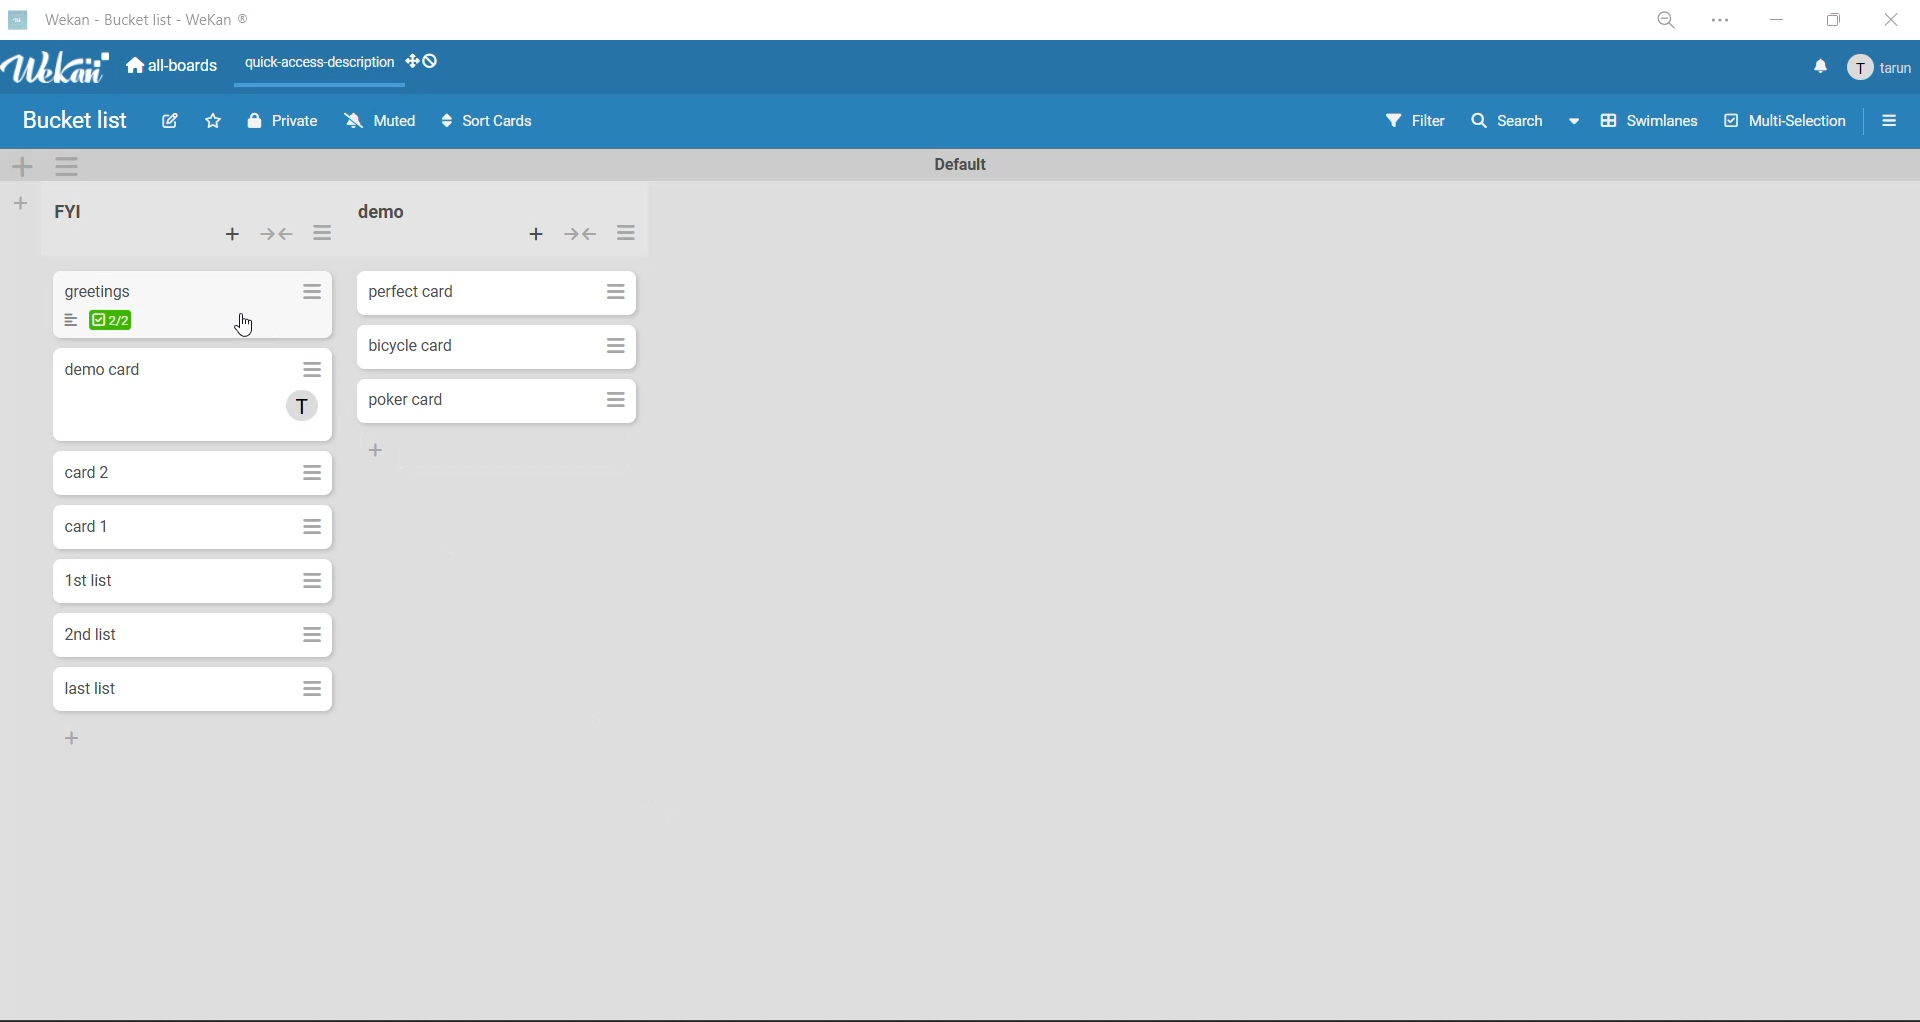 This screenshot has width=1920, height=1022. Describe the element at coordinates (78, 120) in the screenshot. I see `board name` at that location.